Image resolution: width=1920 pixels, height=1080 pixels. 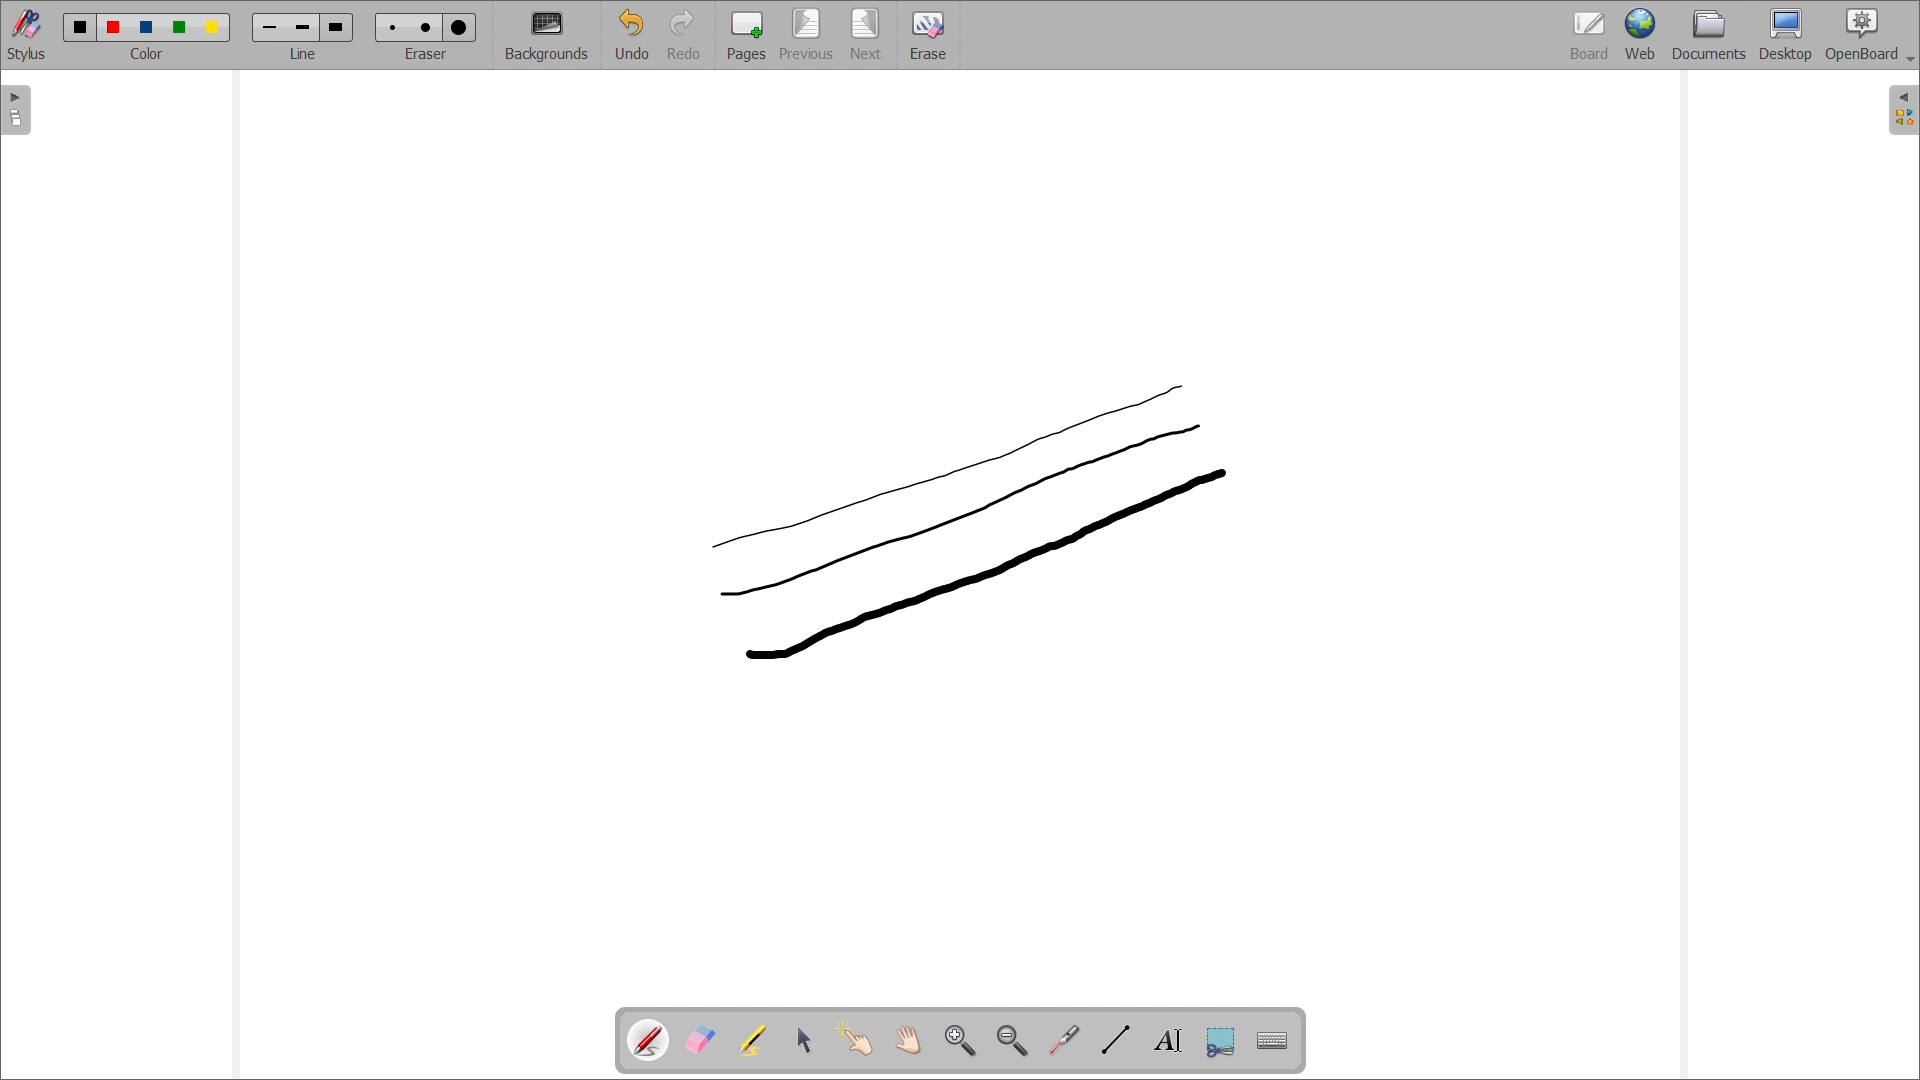 I want to click on toggle stylus, so click(x=27, y=34).